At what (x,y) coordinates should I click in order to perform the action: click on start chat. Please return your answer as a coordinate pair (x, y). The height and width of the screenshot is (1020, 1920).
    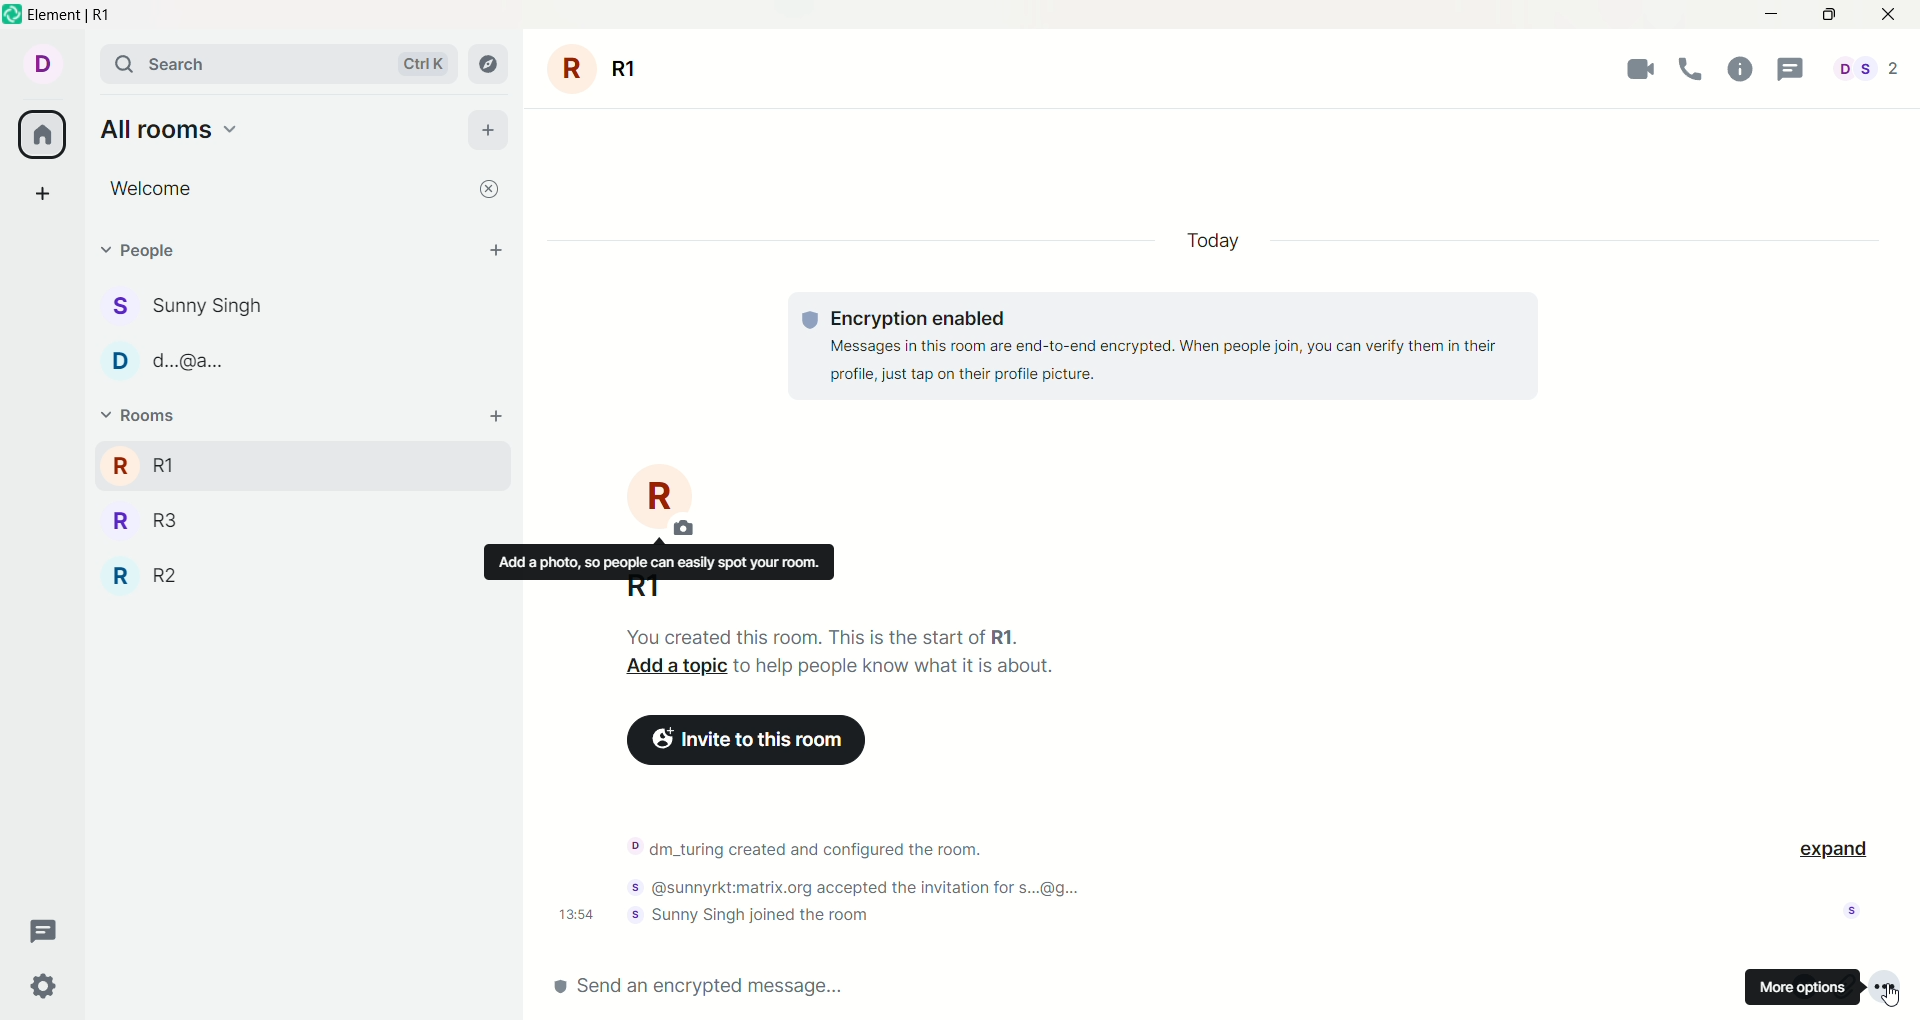
    Looking at the image, I should click on (496, 249).